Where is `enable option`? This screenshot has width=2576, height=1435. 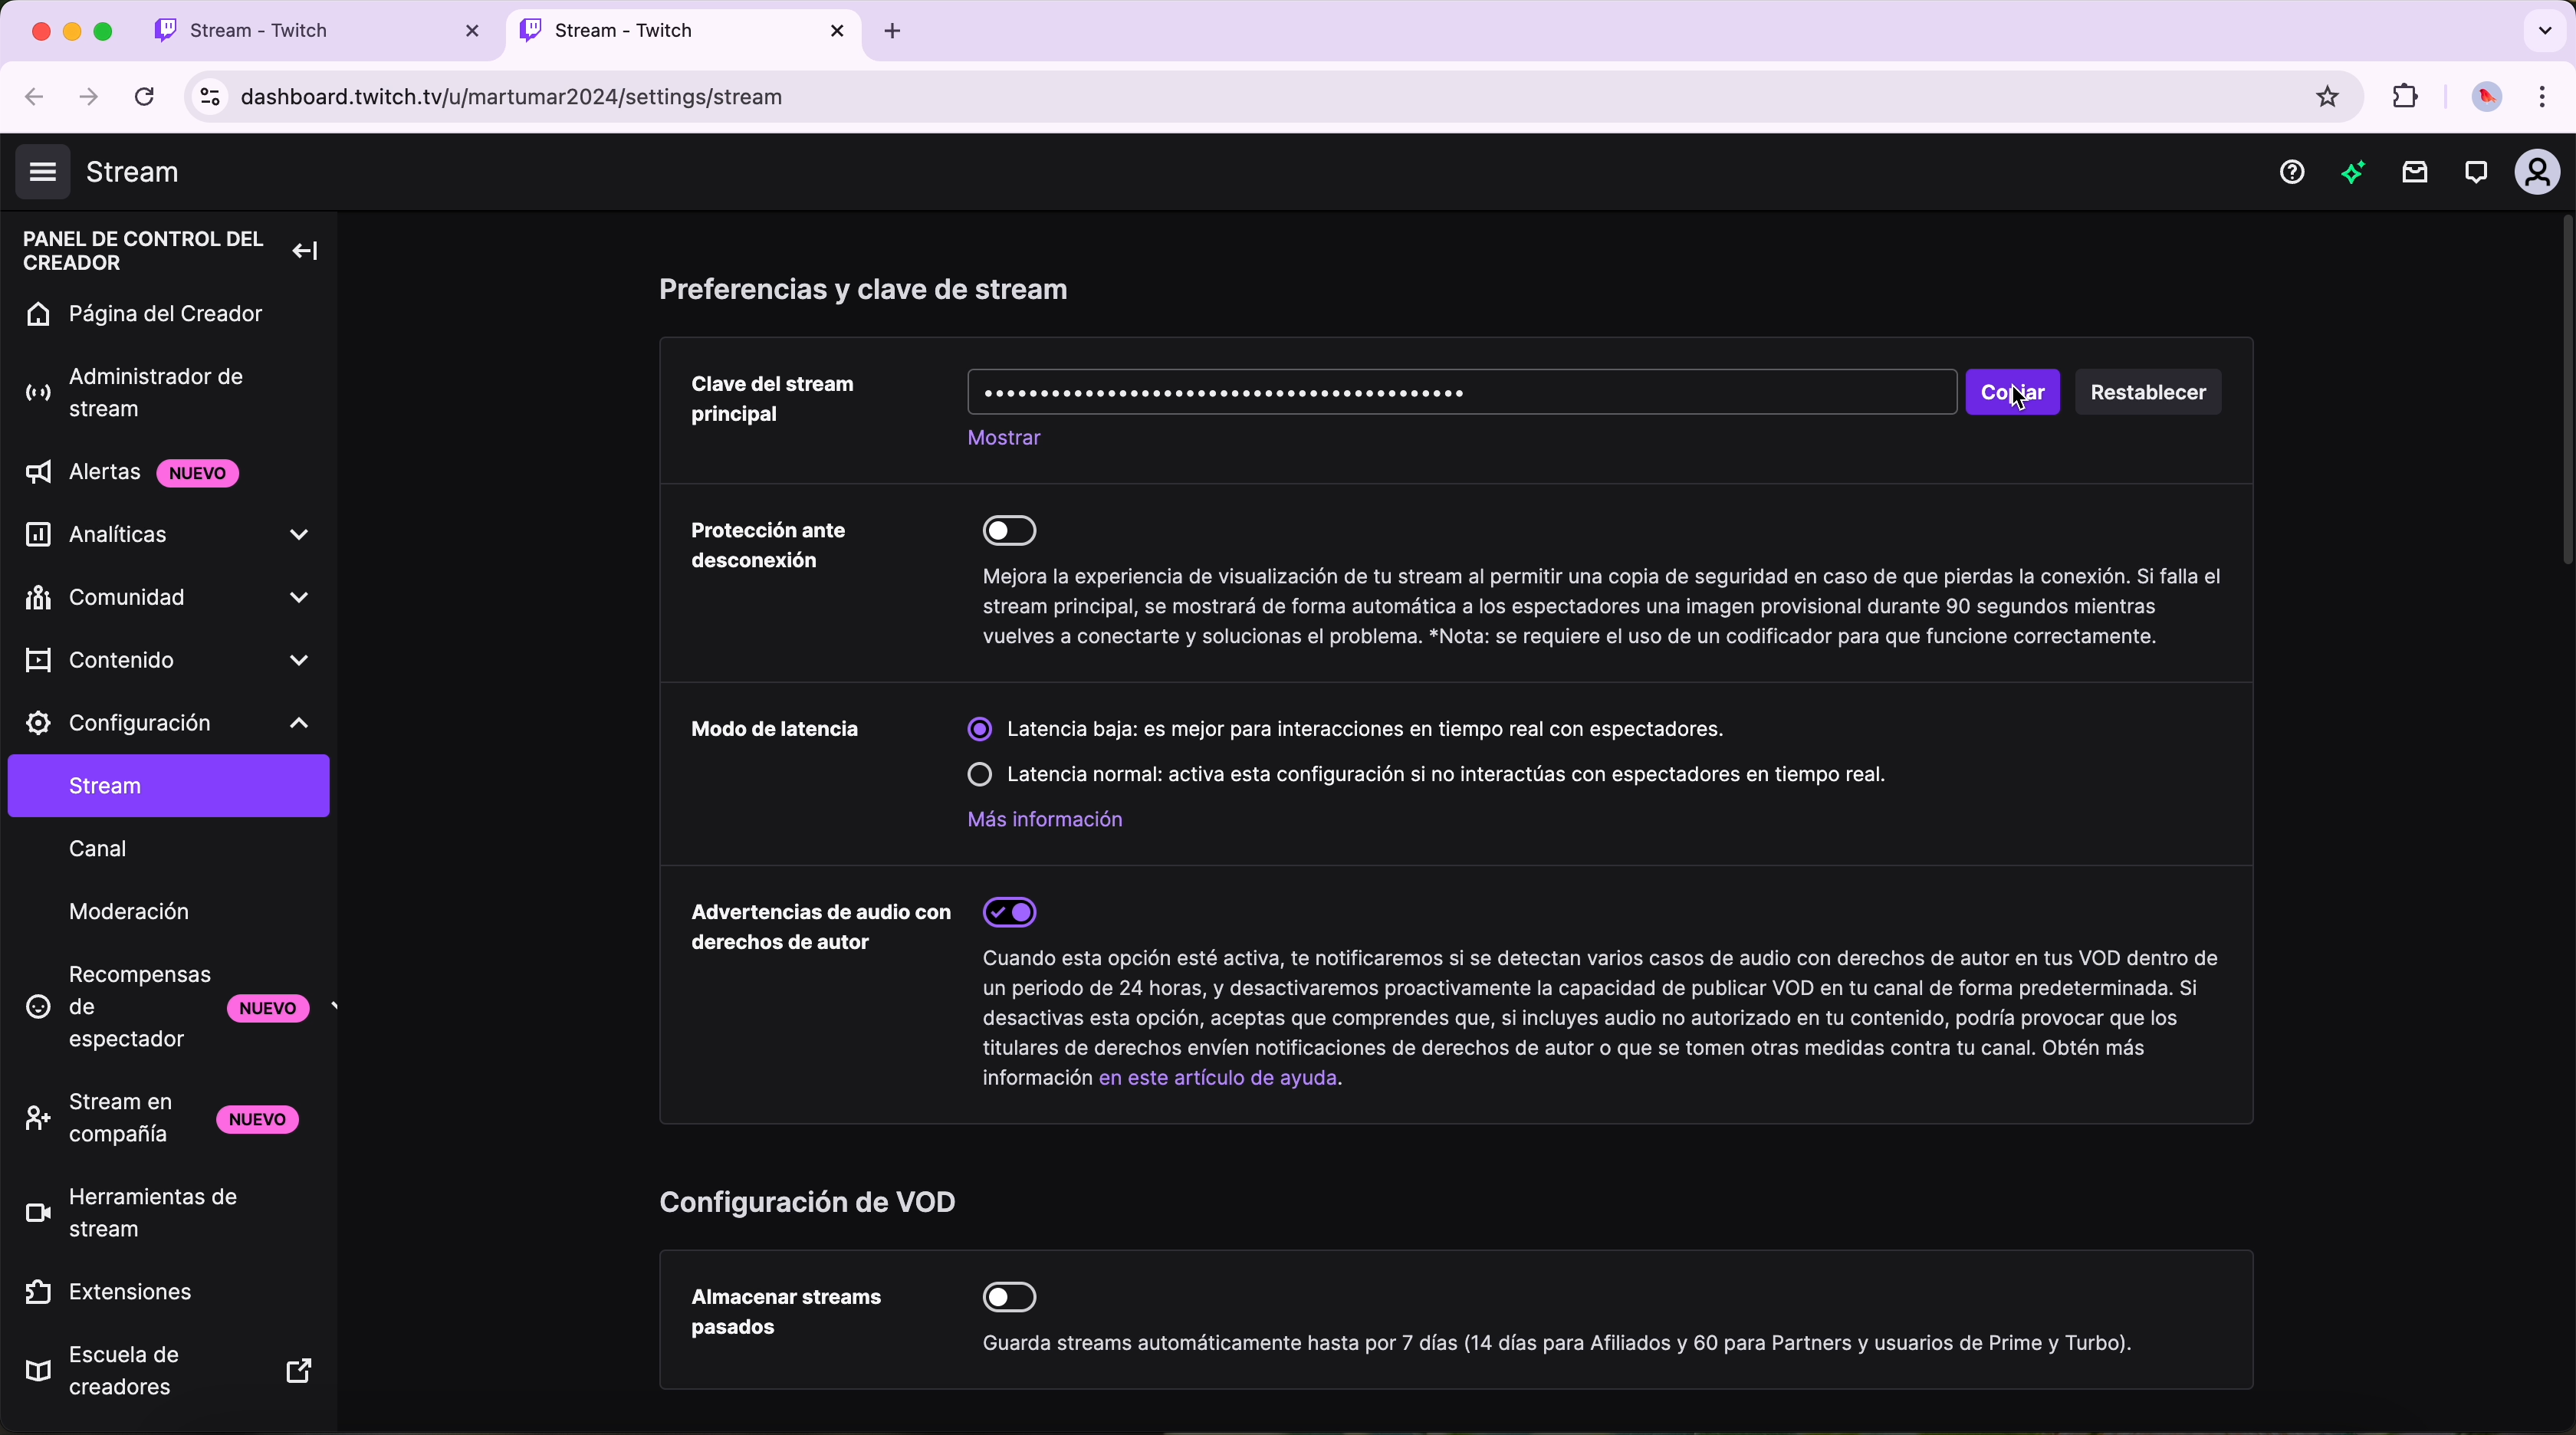
enable option is located at coordinates (1011, 916).